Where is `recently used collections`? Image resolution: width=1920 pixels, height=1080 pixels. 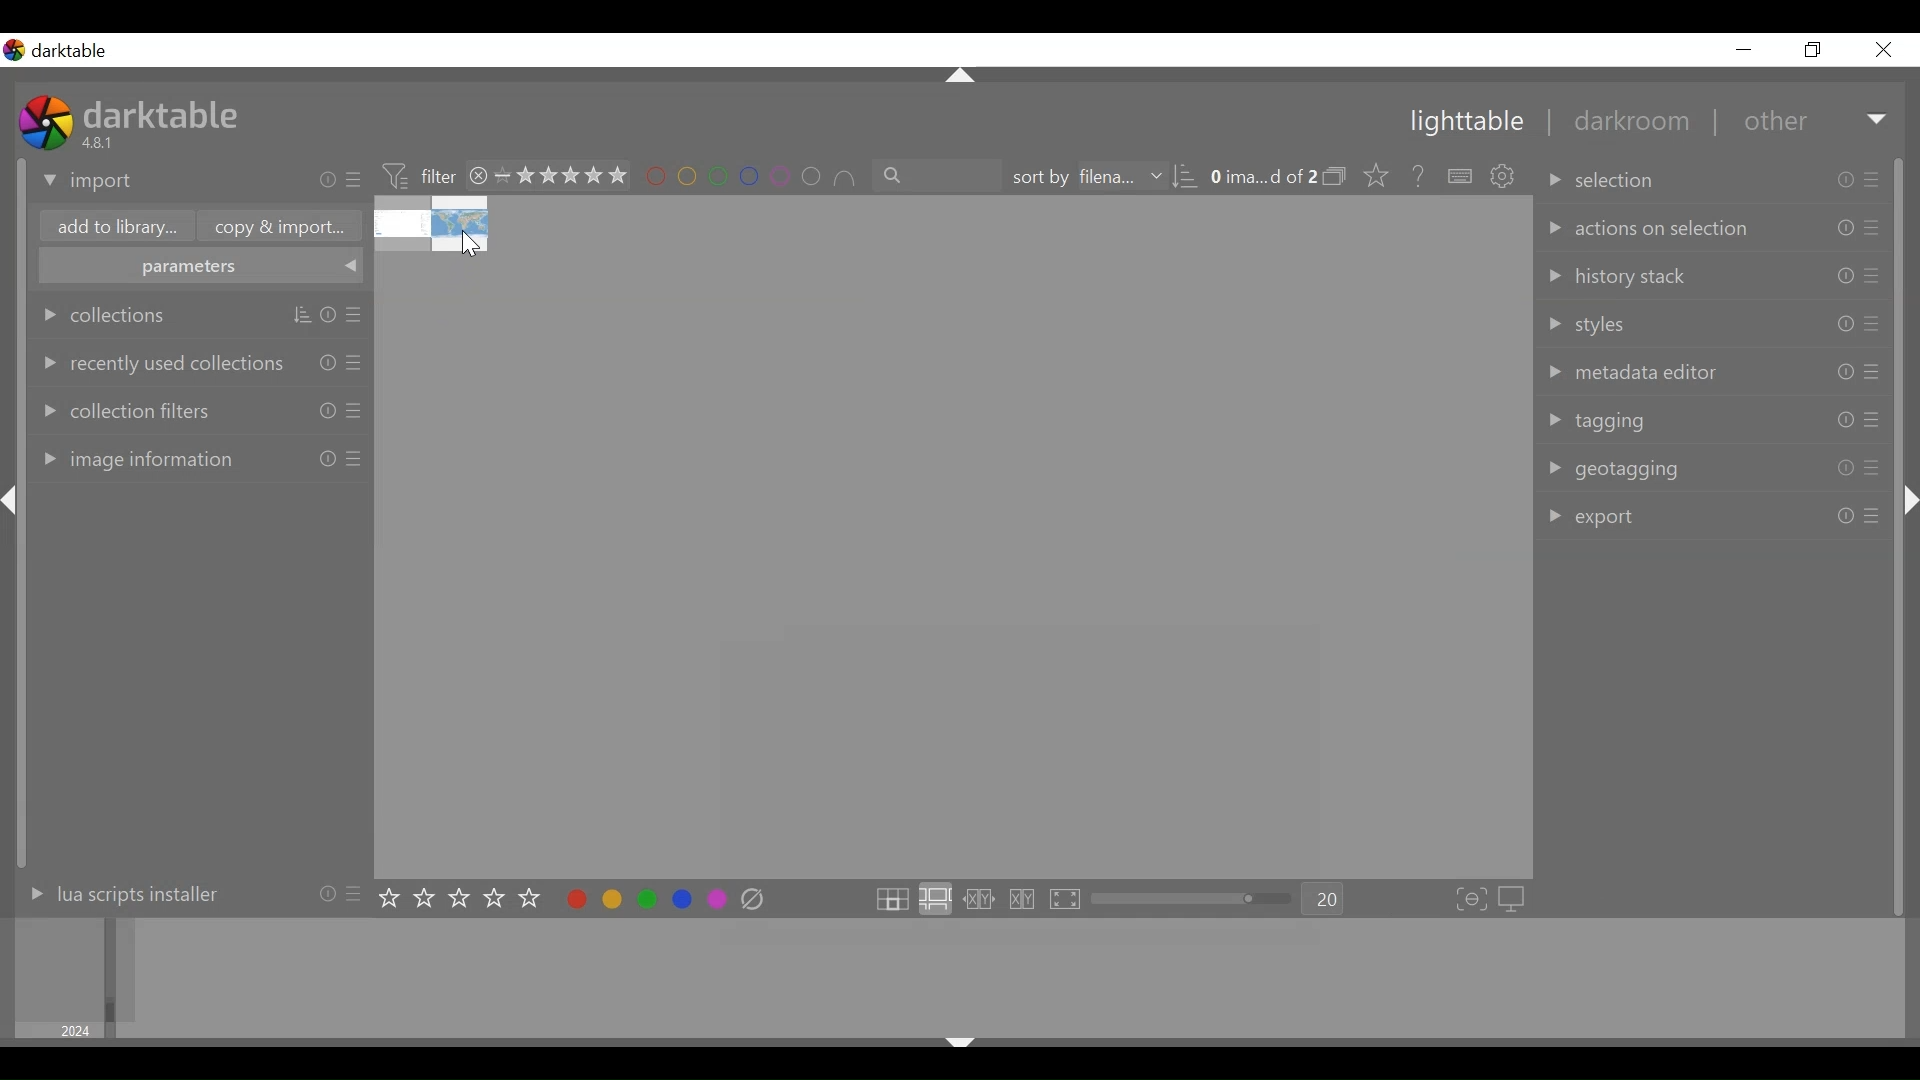
recently used collections is located at coordinates (158, 363).